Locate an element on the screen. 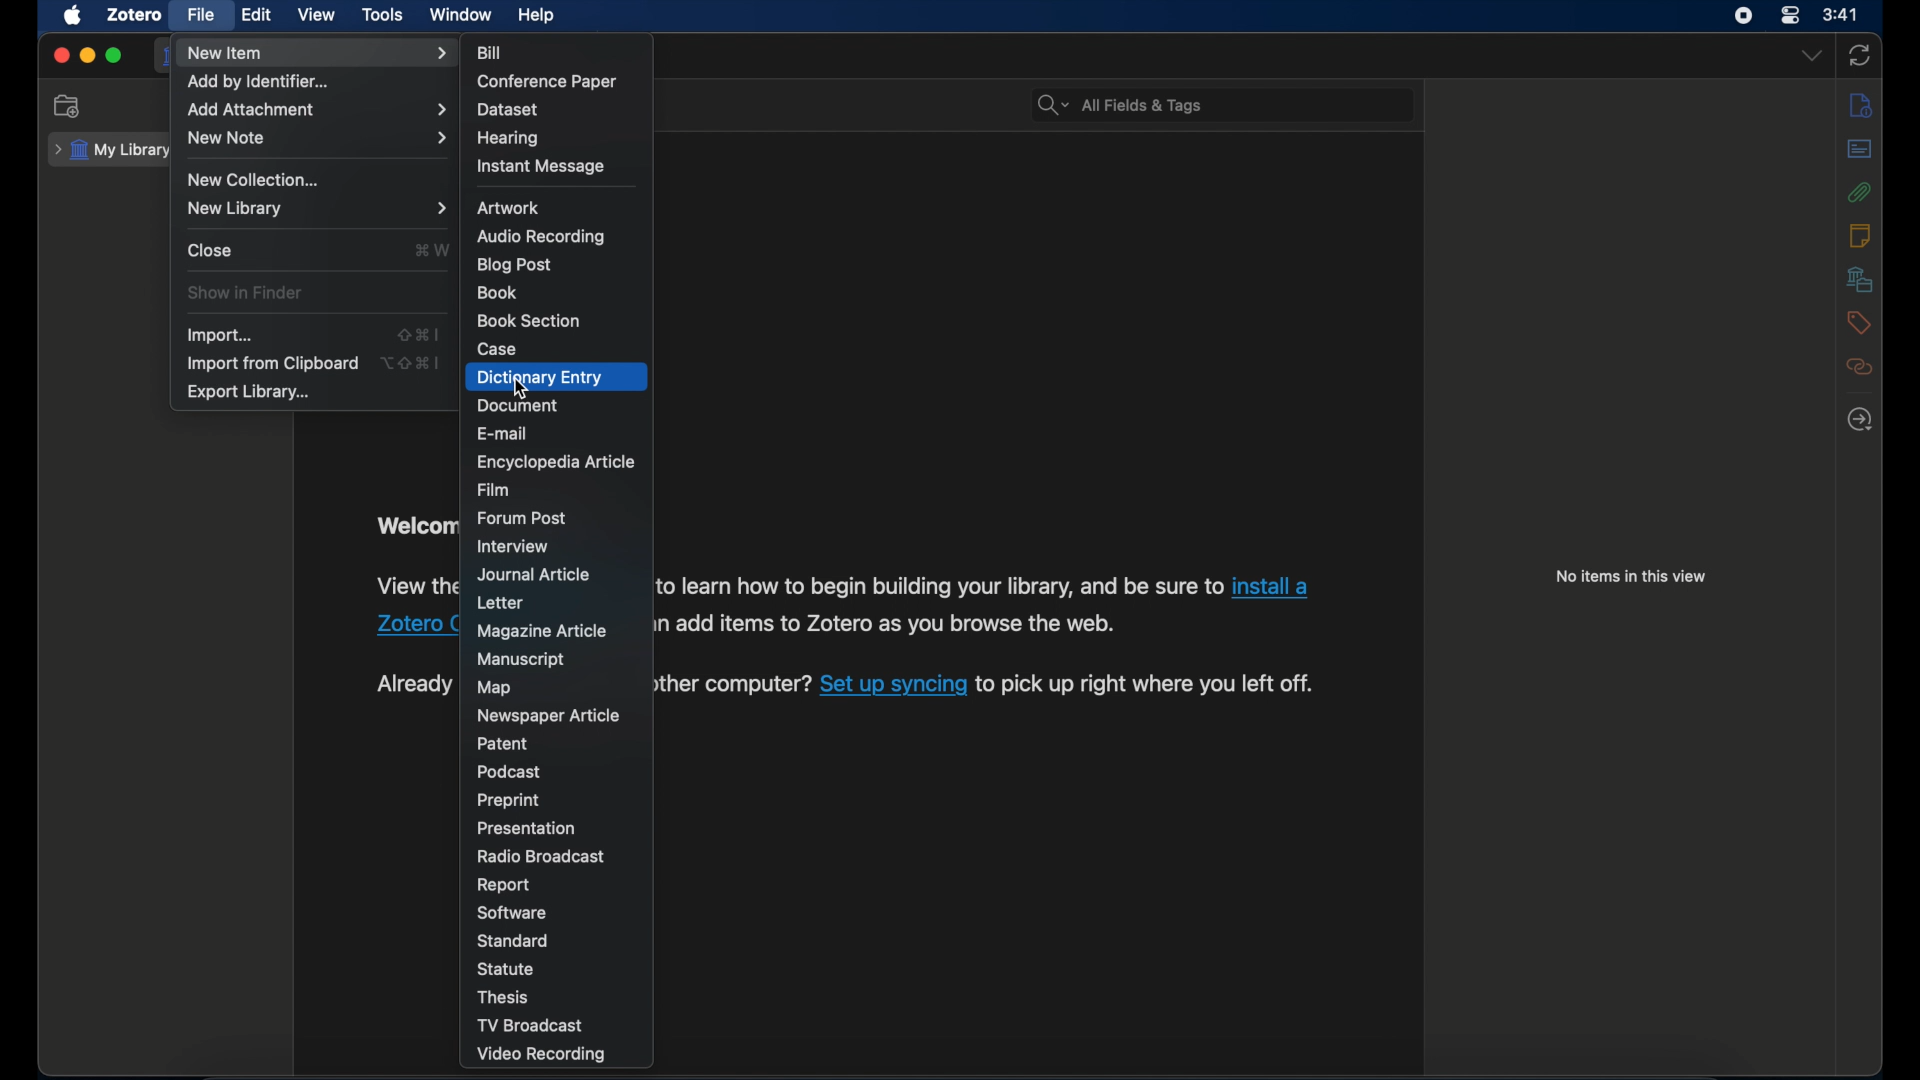 The width and height of the screenshot is (1920, 1080). statue is located at coordinates (506, 968).